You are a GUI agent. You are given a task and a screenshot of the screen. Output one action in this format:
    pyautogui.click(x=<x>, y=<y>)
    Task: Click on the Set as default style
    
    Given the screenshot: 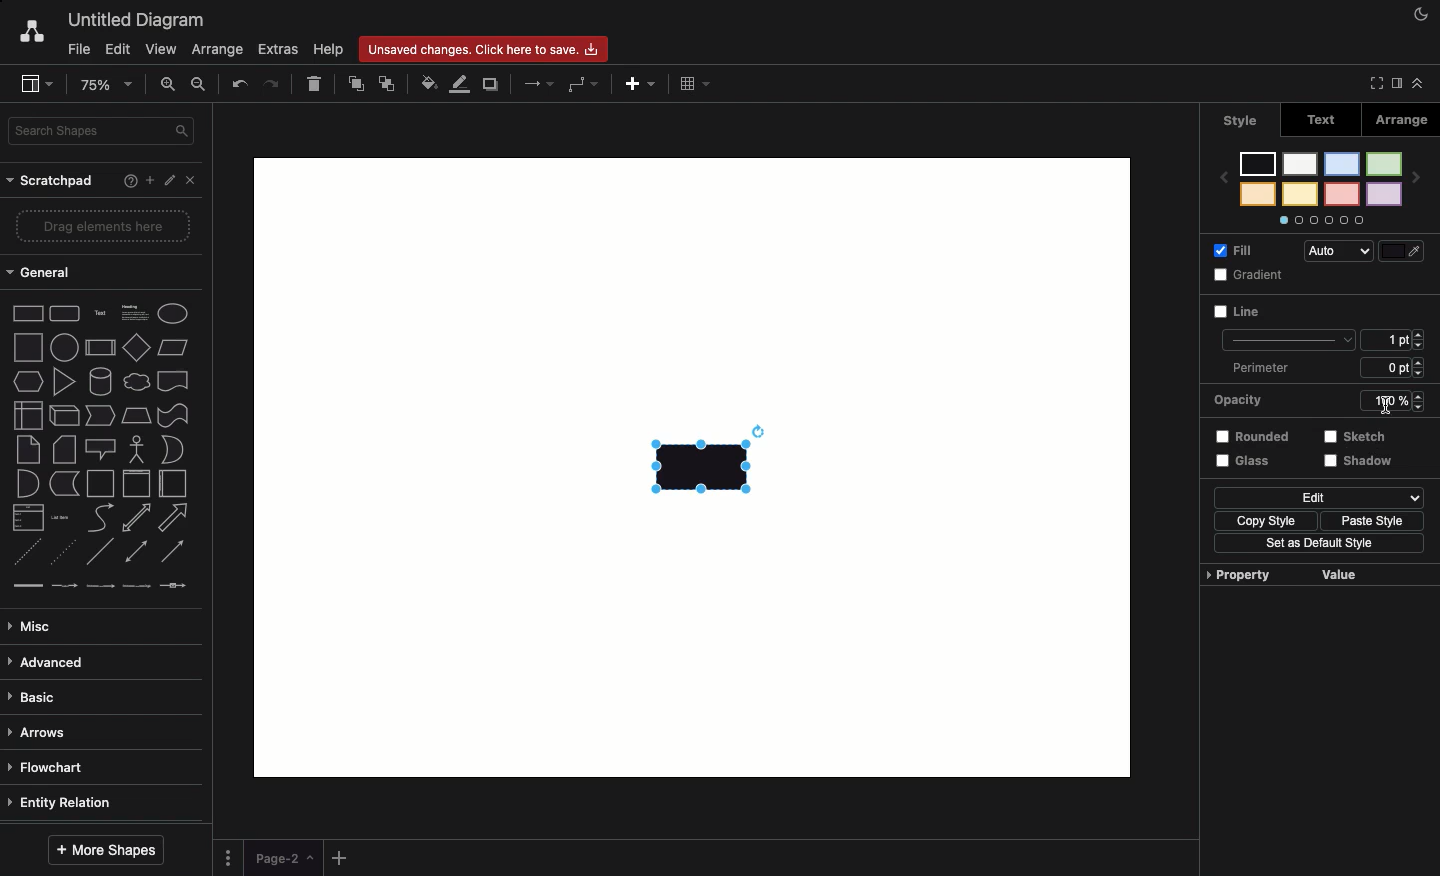 What is the action you would take?
    pyautogui.click(x=1315, y=545)
    